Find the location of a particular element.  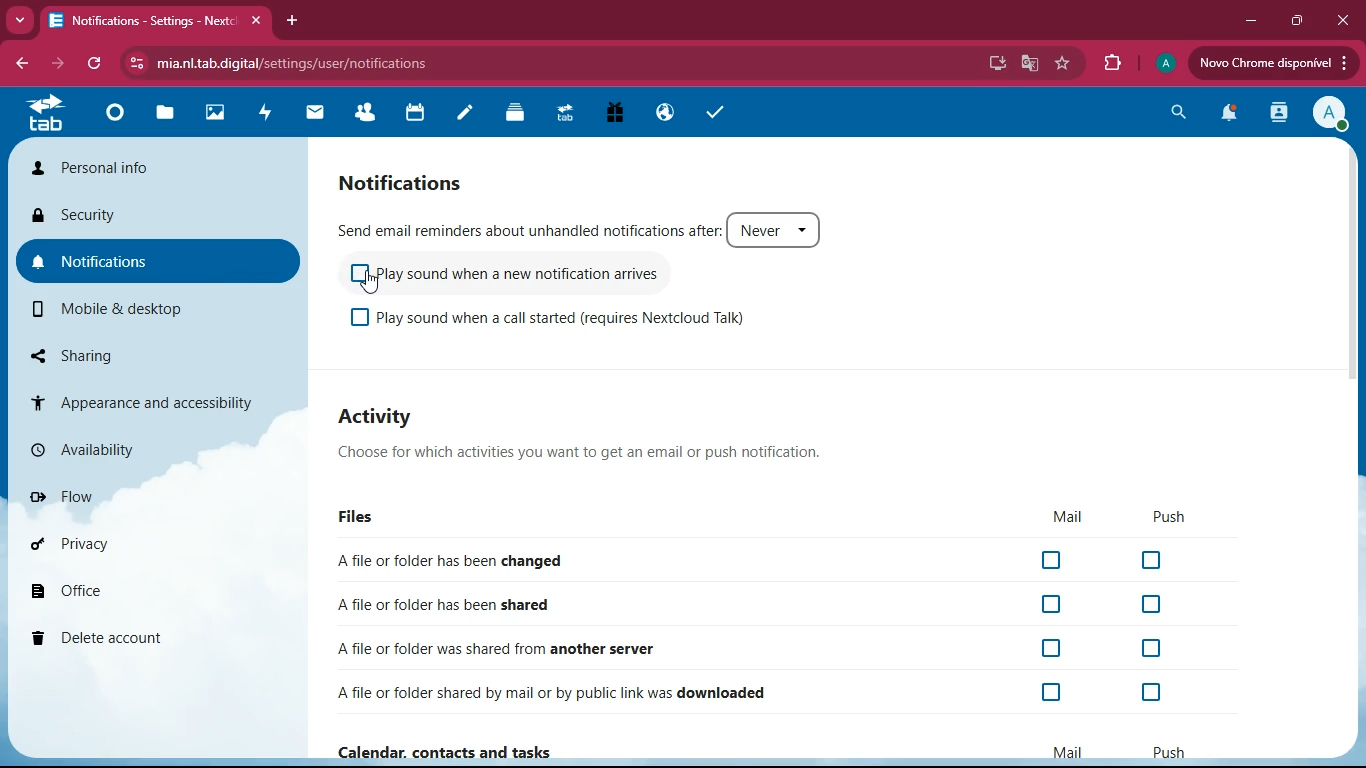

description is located at coordinates (591, 454).